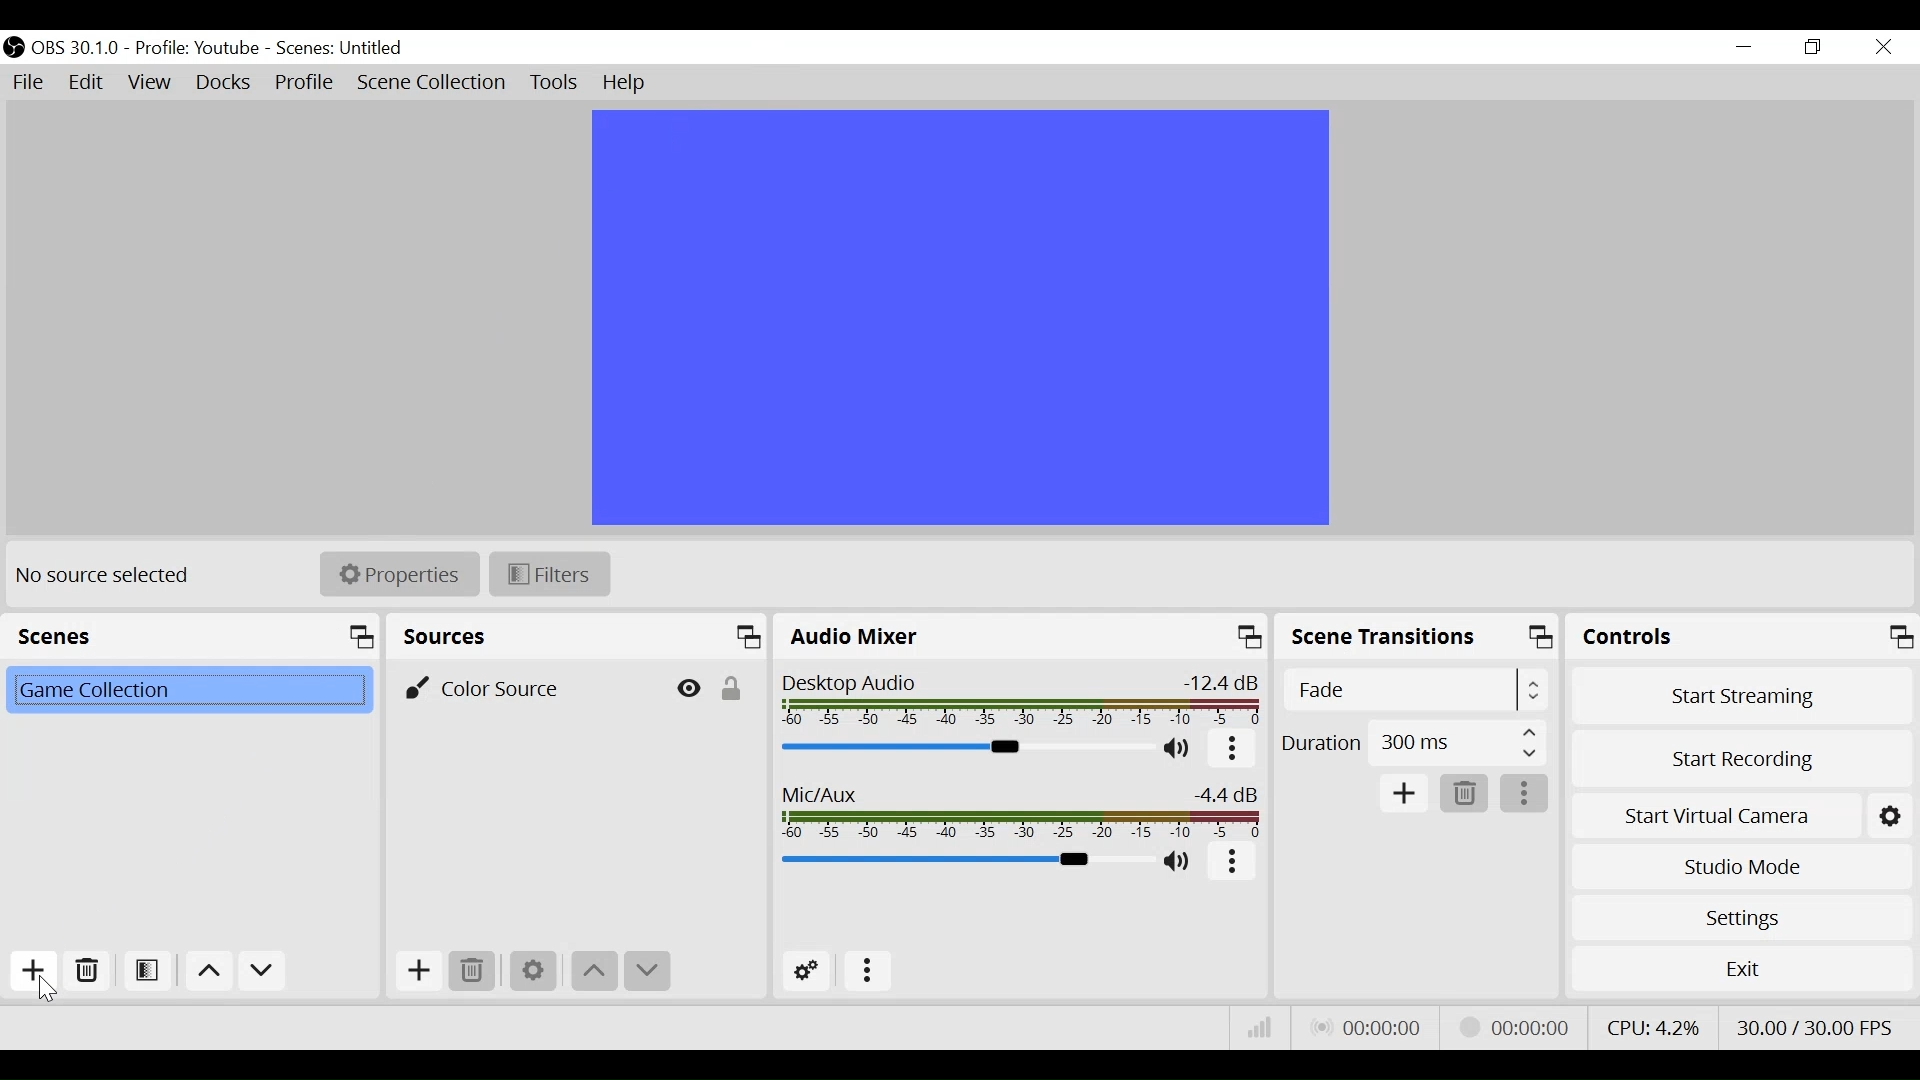 Image resolution: width=1920 pixels, height=1080 pixels. What do you see at coordinates (1743, 636) in the screenshot?
I see `Controls` at bounding box center [1743, 636].